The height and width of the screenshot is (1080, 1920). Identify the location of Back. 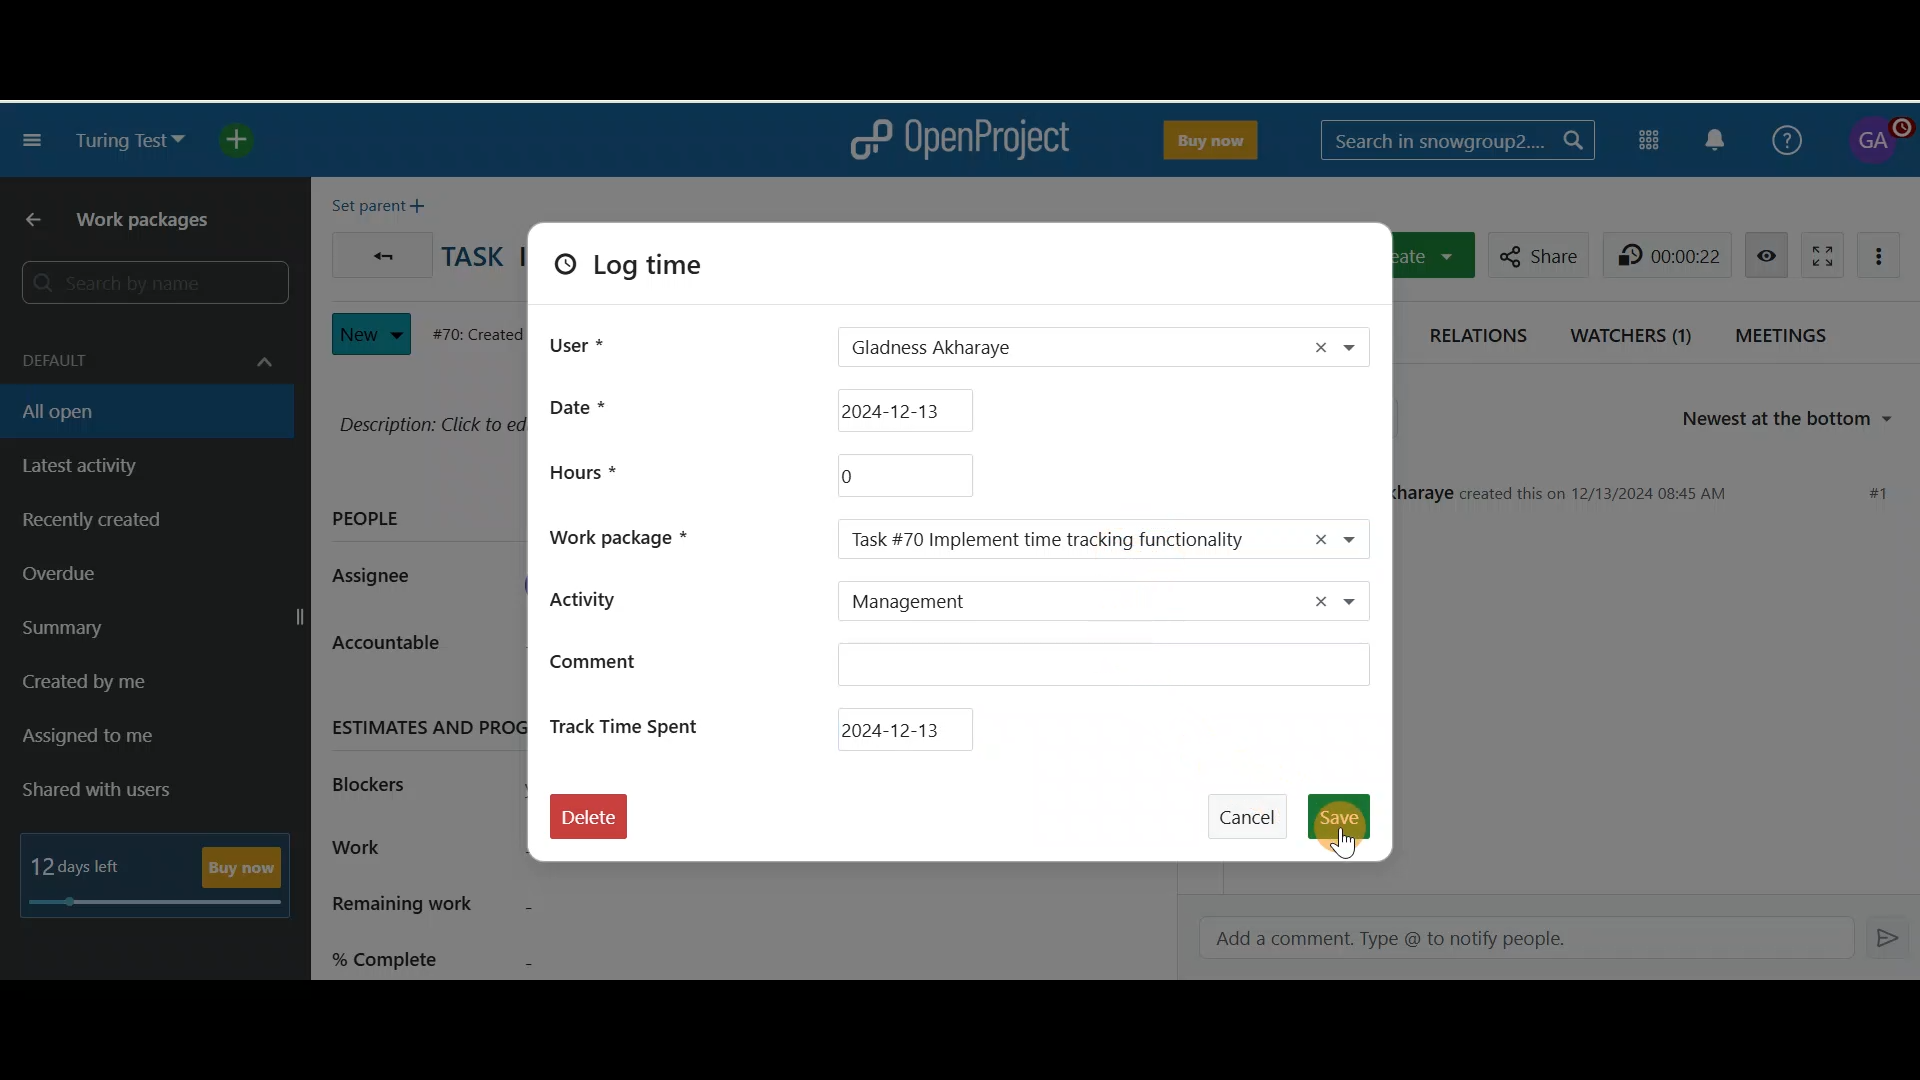
(377, 250).